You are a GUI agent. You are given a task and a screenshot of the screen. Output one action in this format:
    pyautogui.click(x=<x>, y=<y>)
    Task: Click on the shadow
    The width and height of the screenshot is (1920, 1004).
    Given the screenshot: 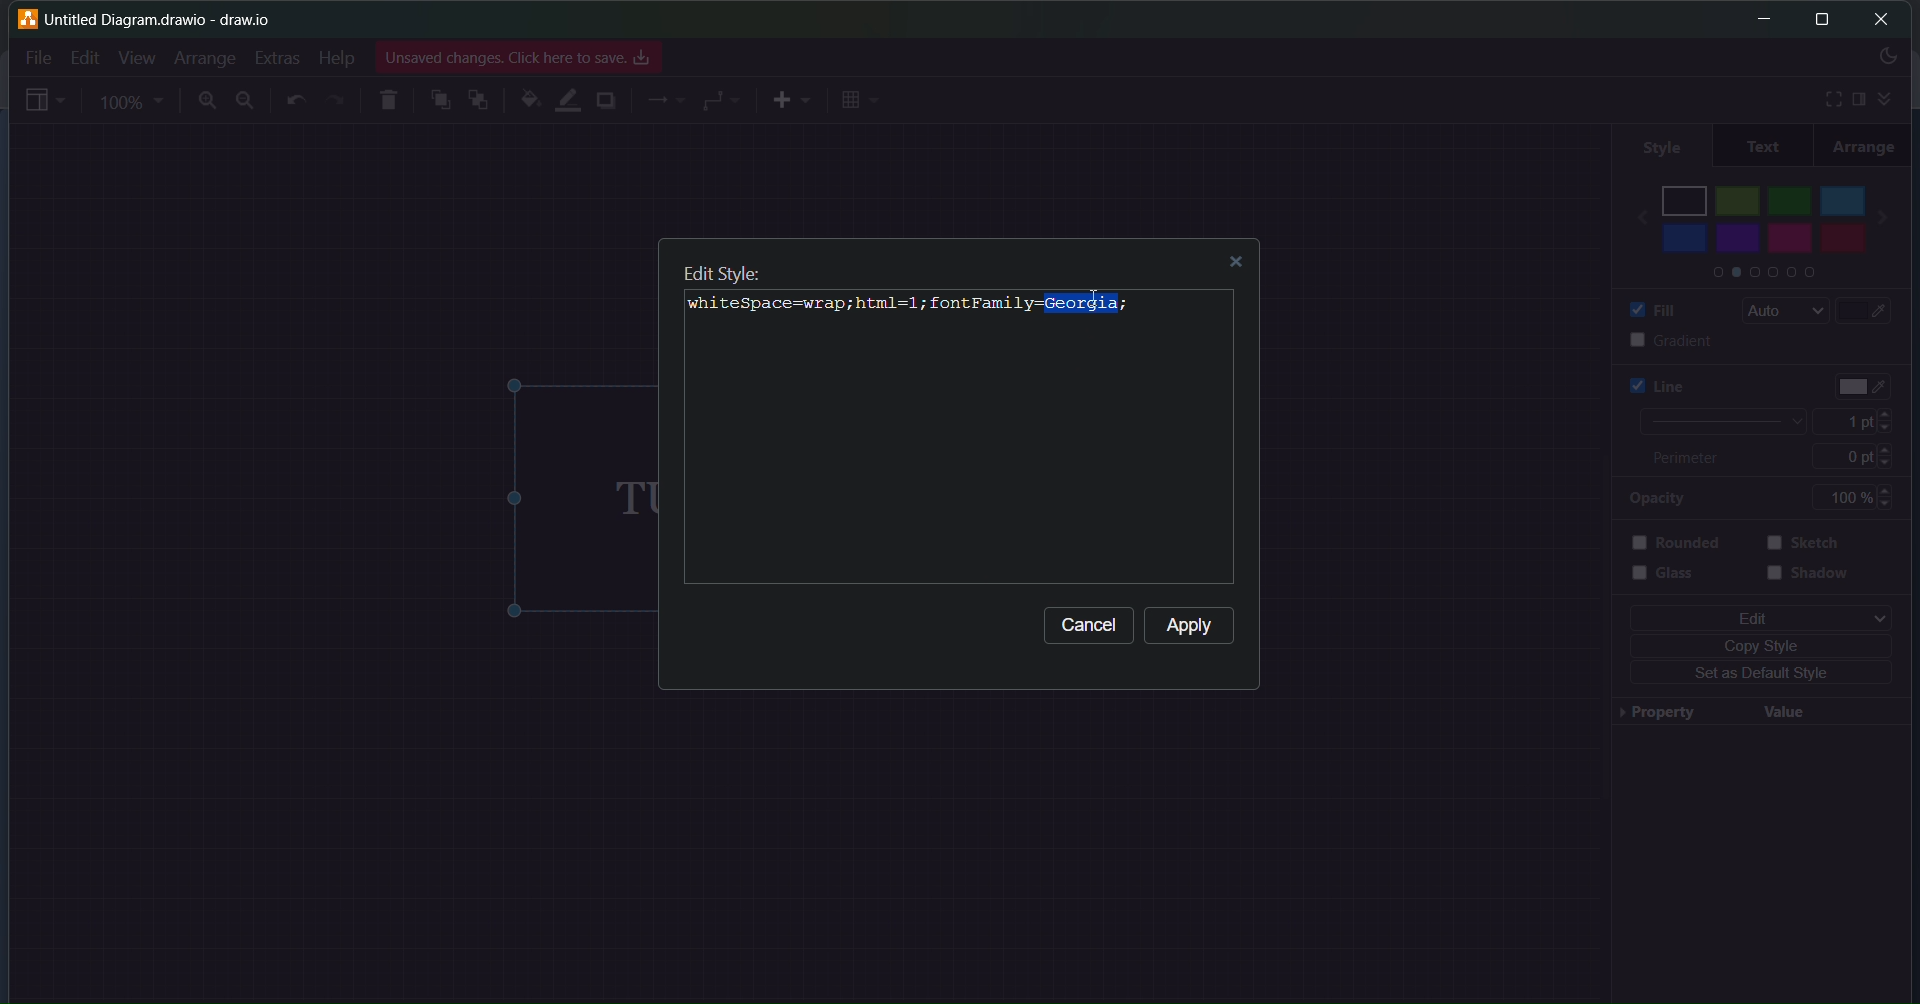 What is the action you would take?
    pyautogui.click(x=1812, y=581)
    